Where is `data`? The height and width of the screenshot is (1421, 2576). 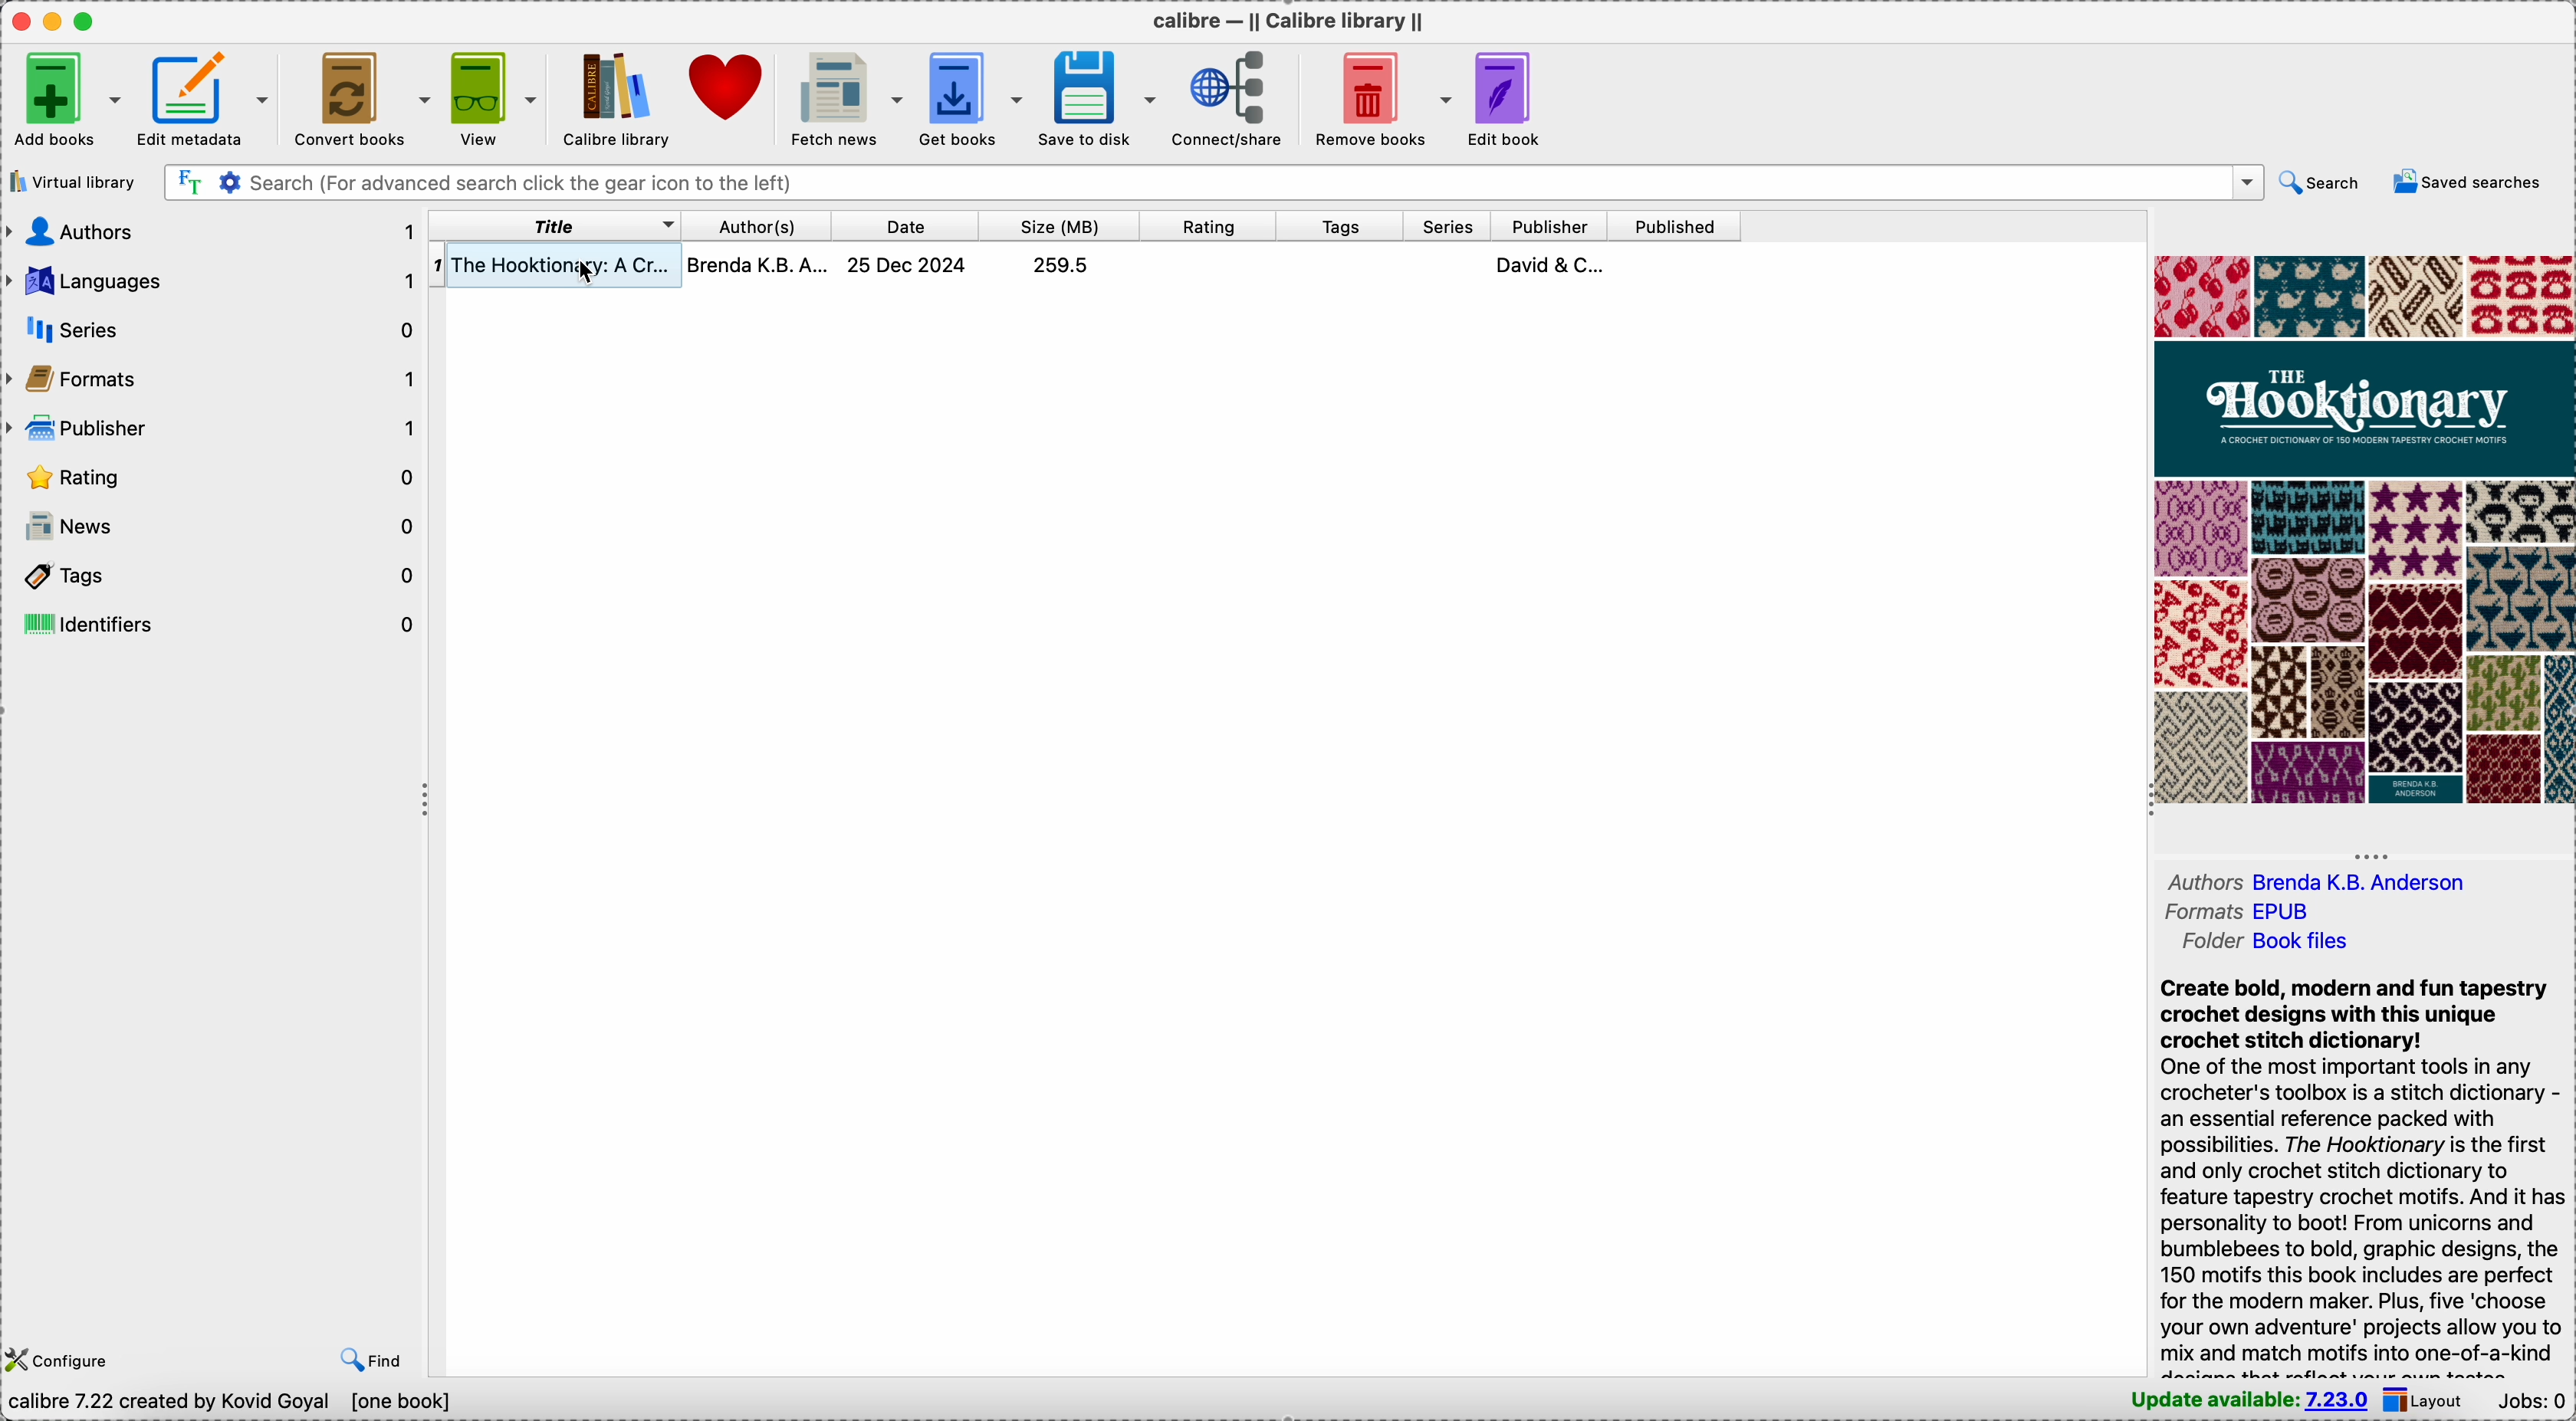 data is located at coordinates (230, 1402).